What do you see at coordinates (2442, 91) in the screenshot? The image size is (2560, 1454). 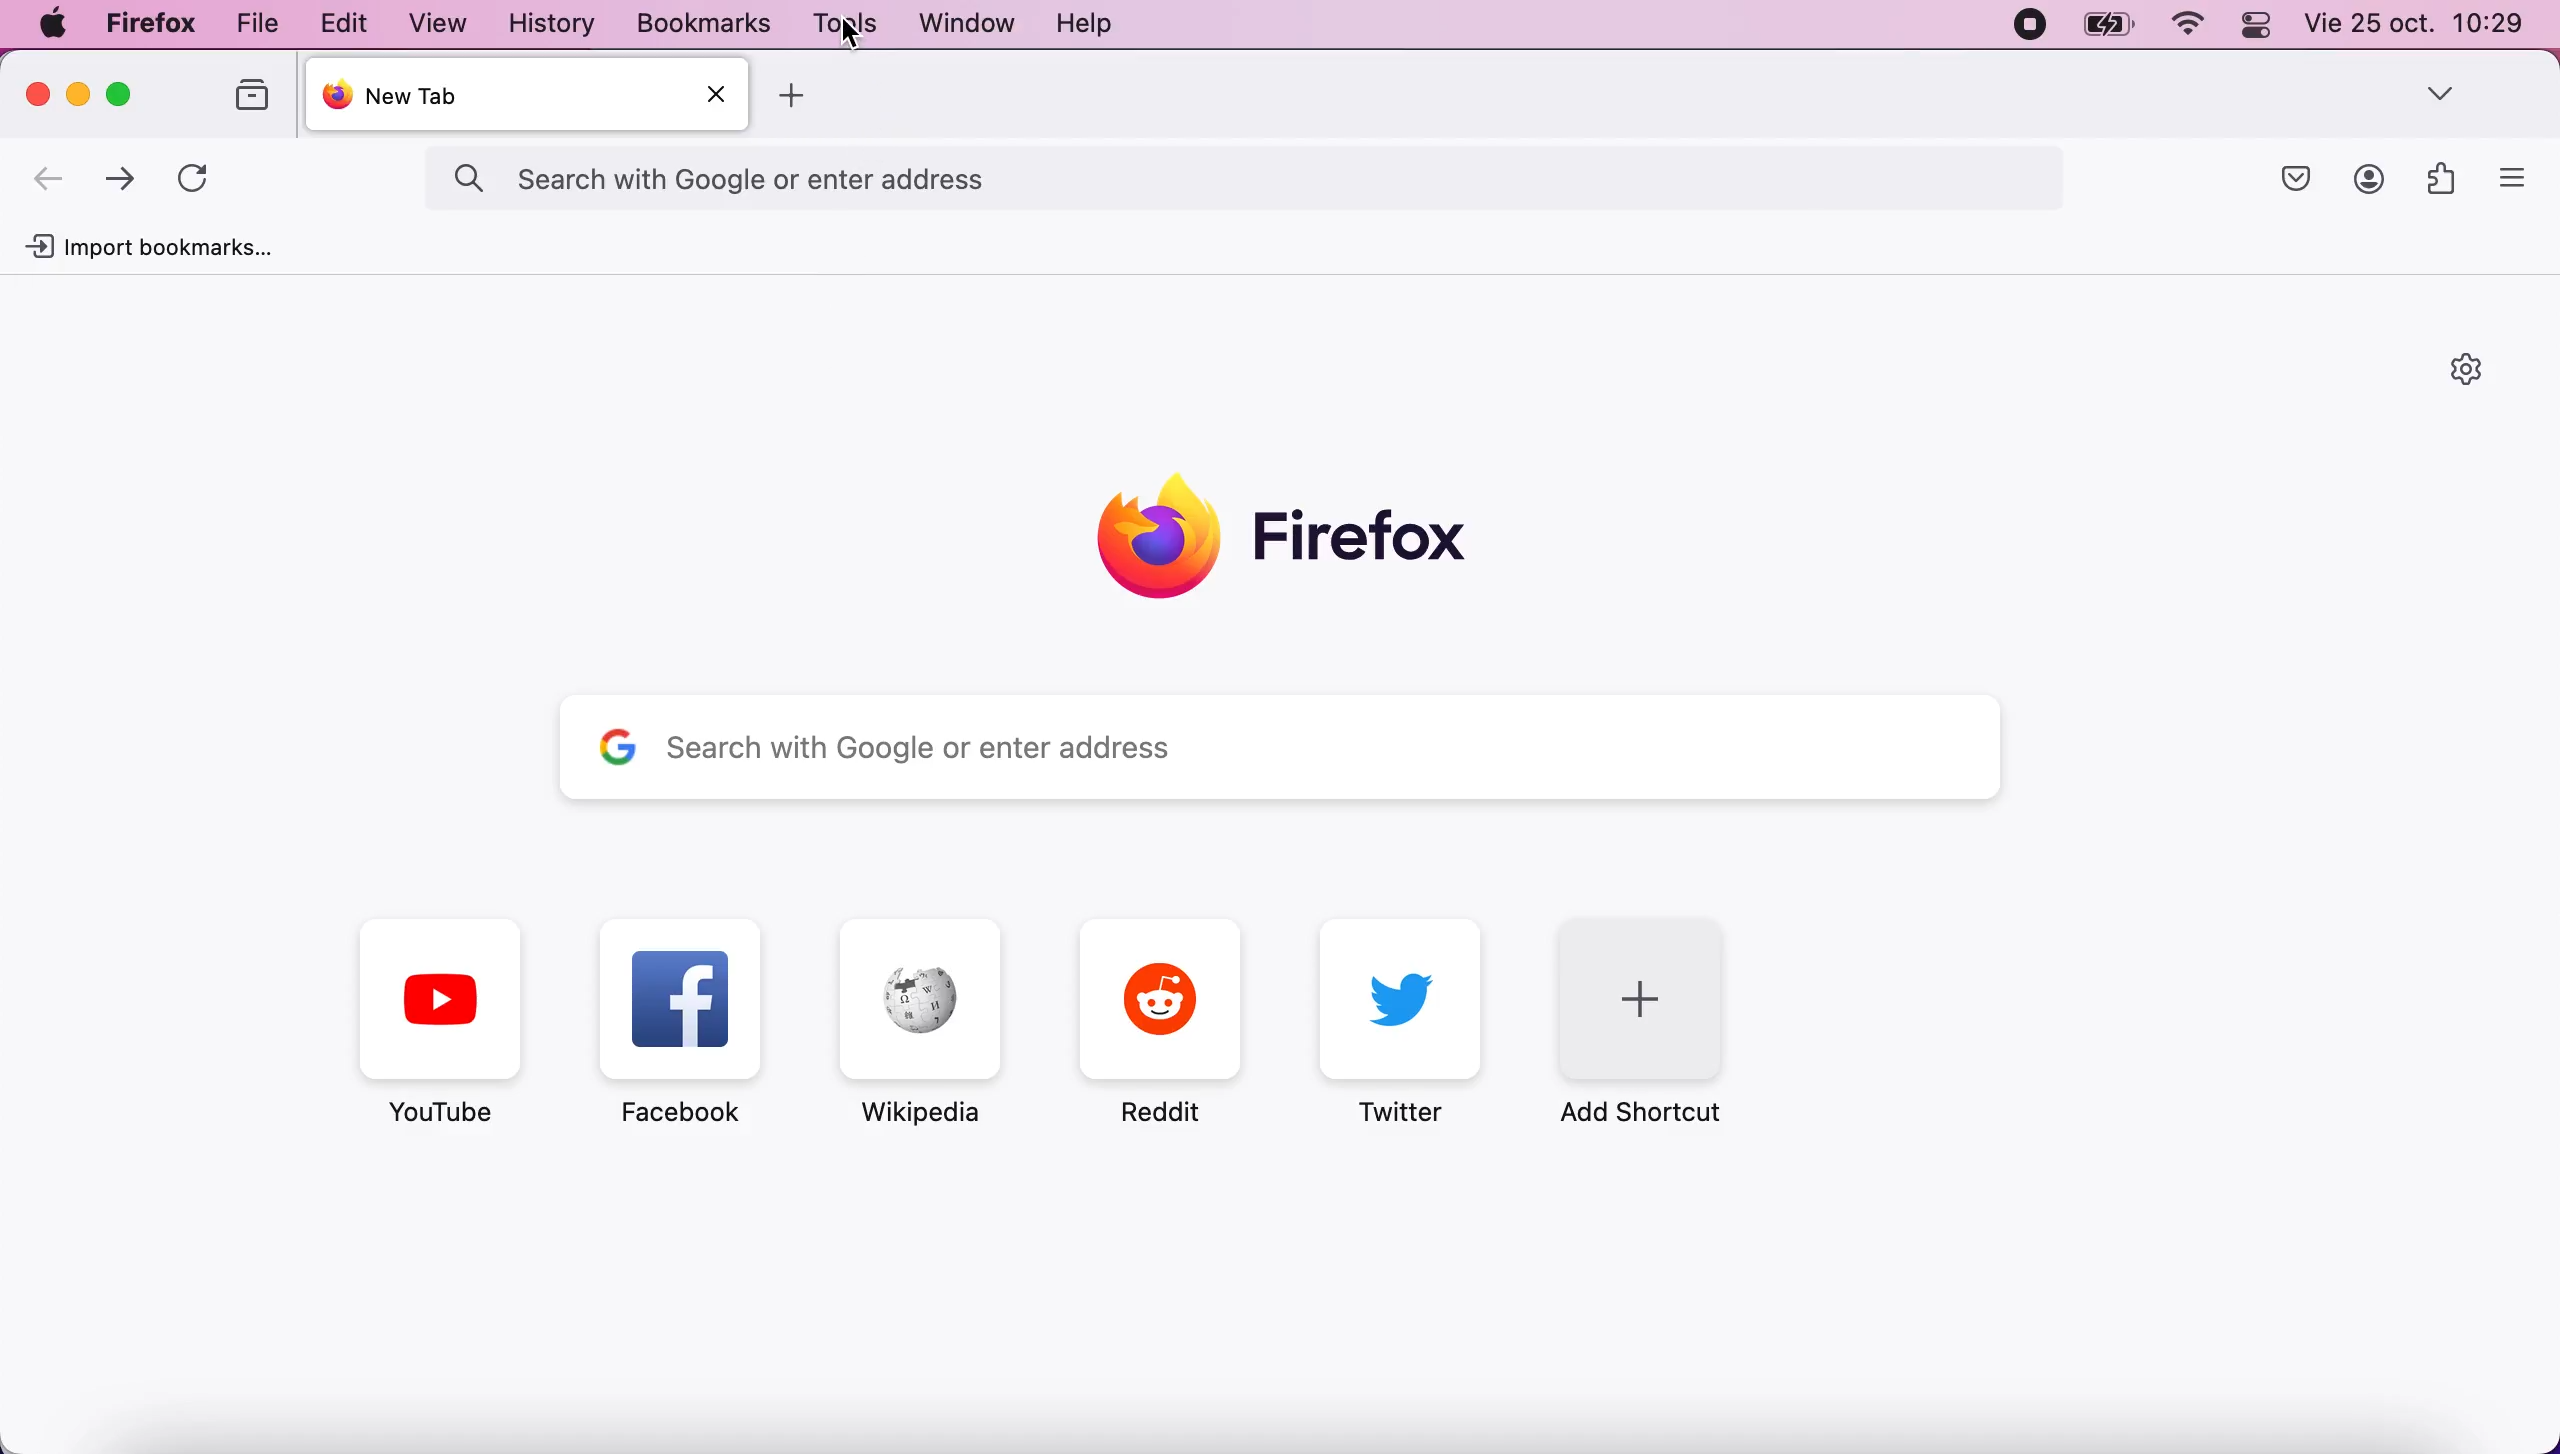 I see `Dropdown box` at bounding box center [2442, 91].